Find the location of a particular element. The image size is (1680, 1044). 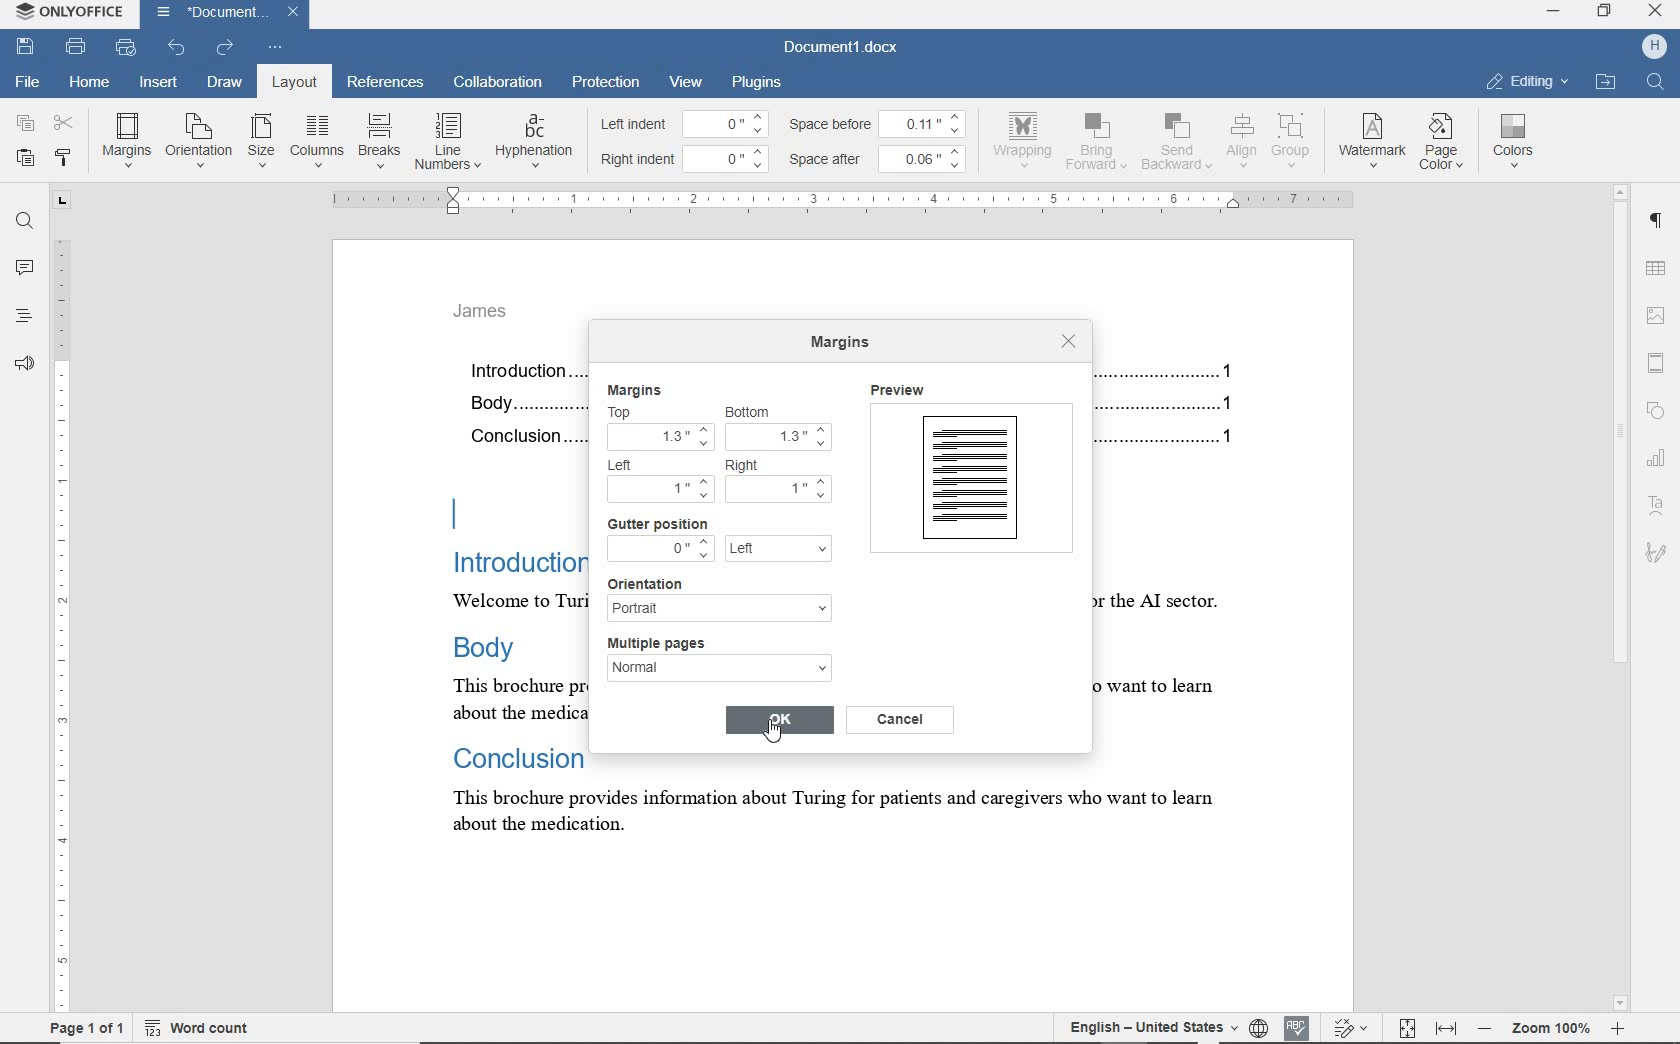

view is located at coordinates (686, 82).